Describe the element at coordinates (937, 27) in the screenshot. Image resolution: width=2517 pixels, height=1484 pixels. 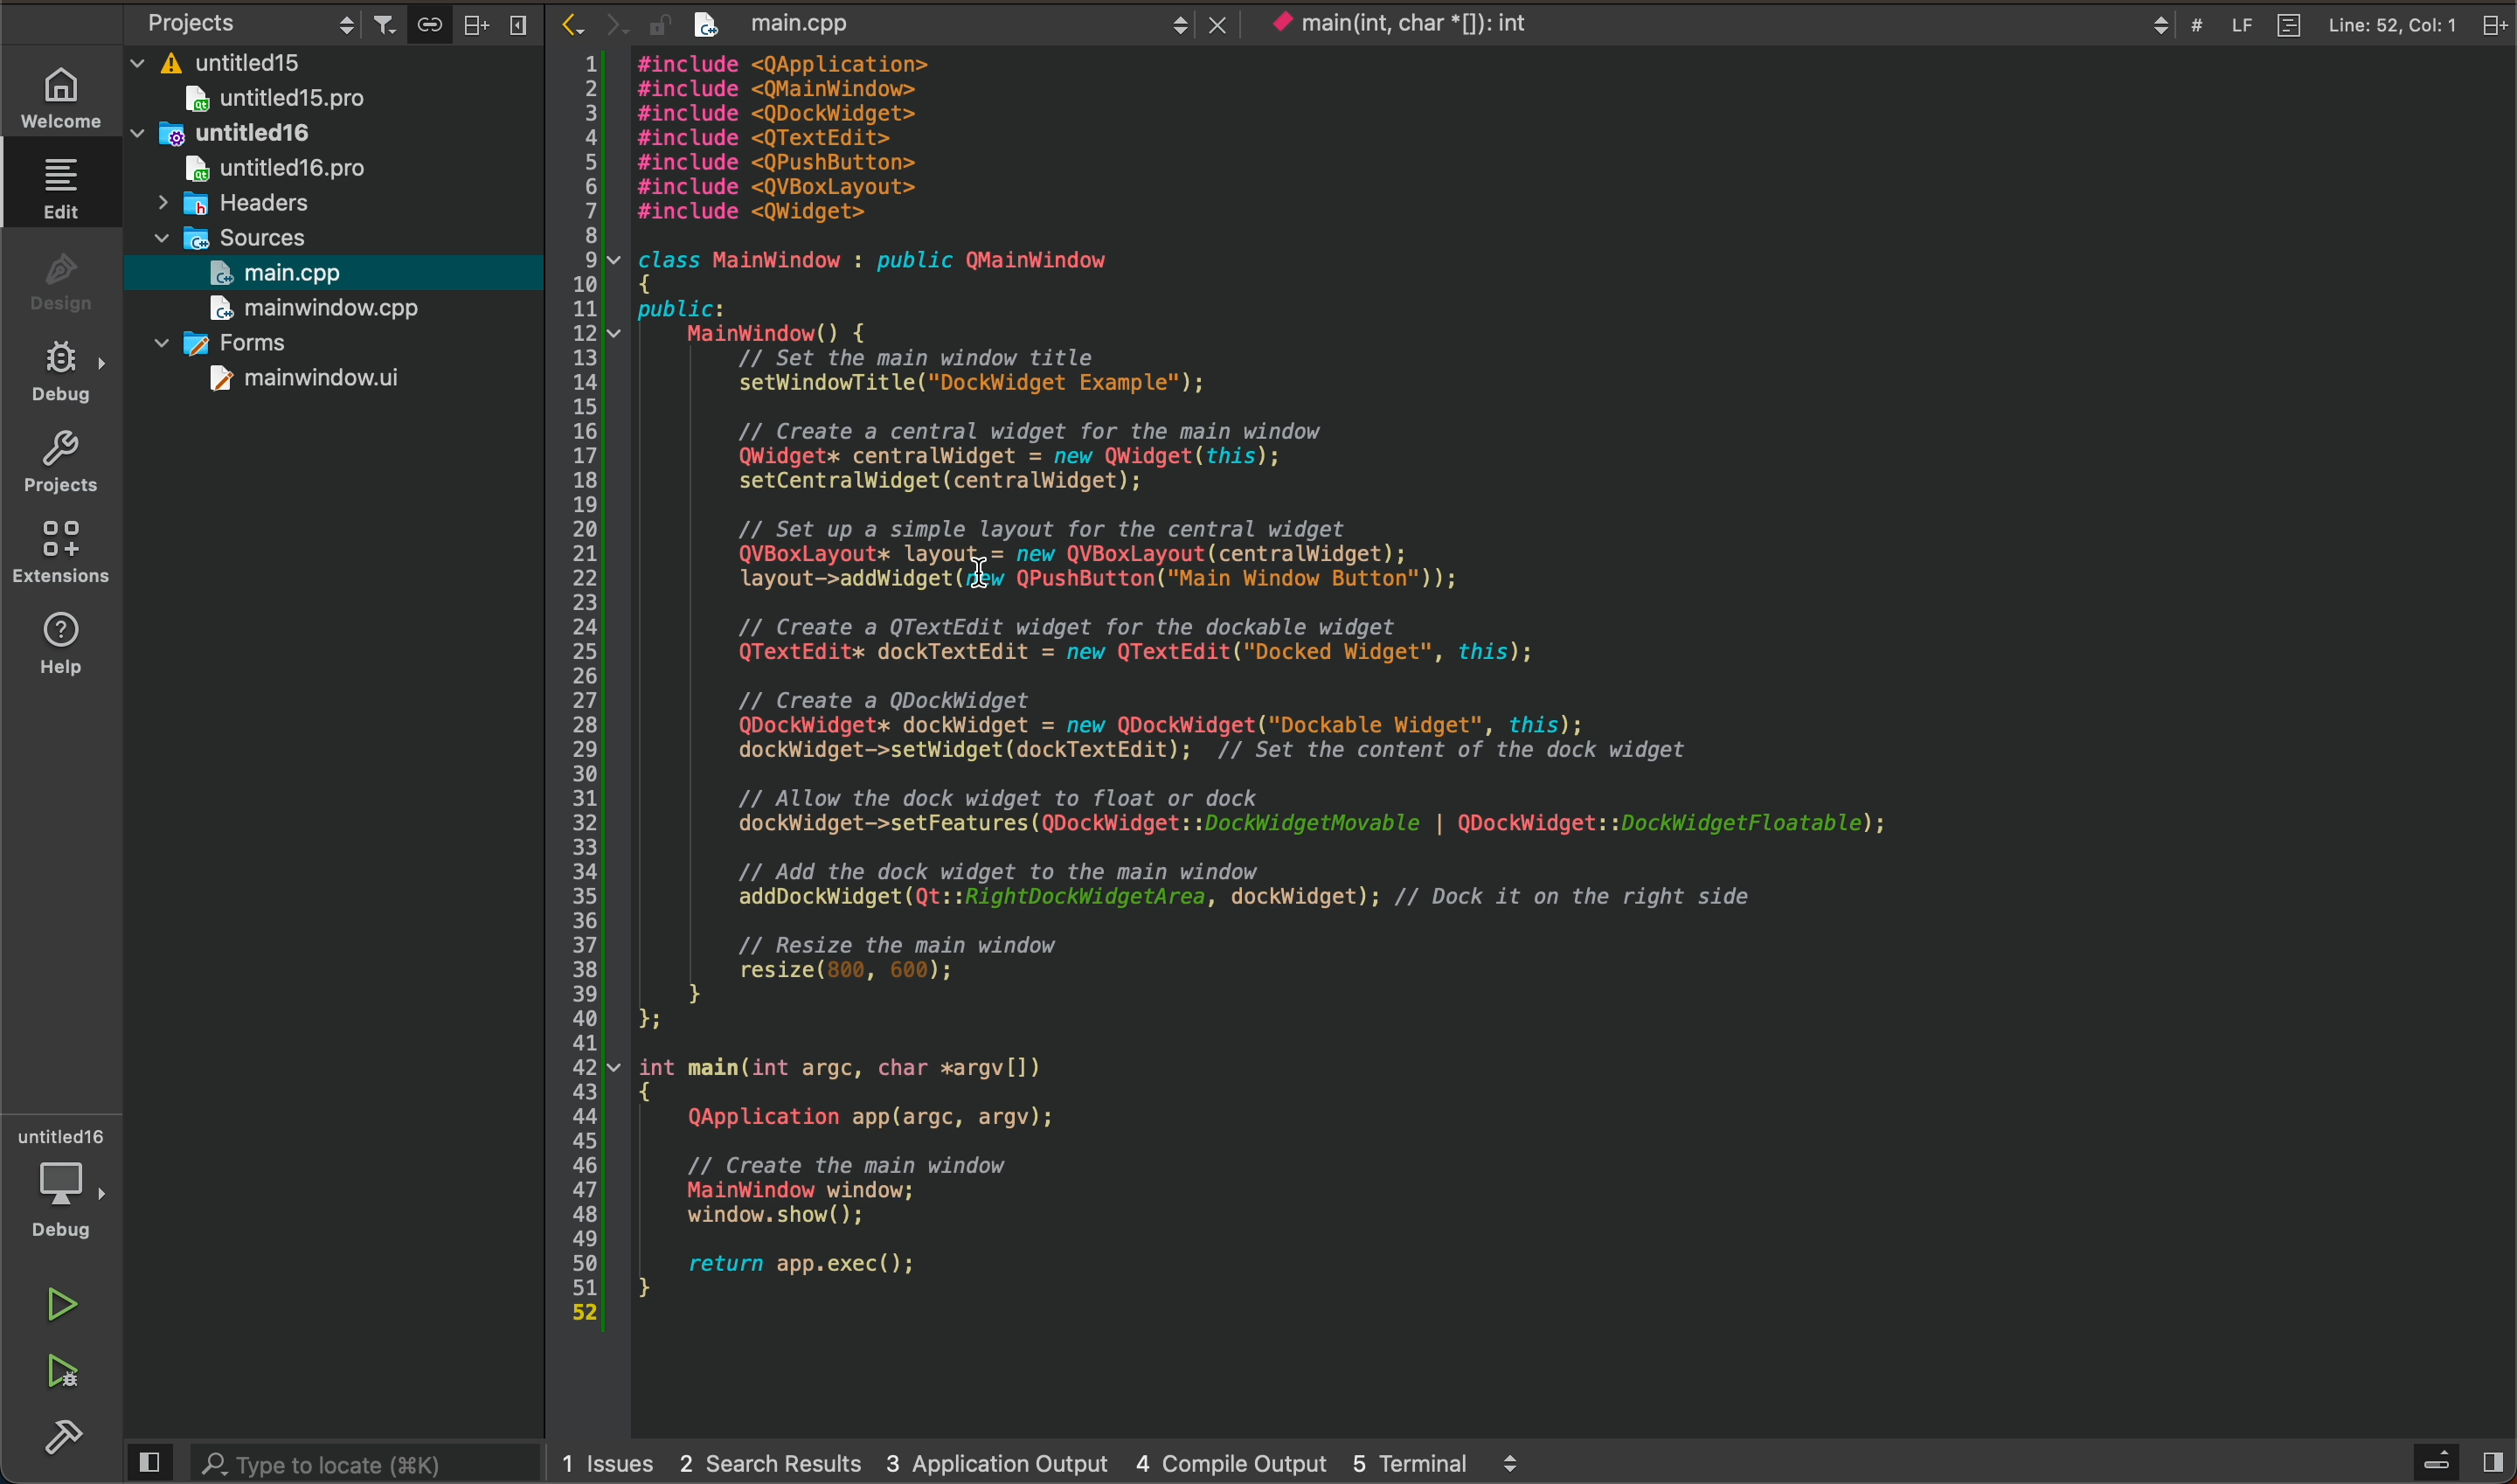
I see `file tab` at that location.